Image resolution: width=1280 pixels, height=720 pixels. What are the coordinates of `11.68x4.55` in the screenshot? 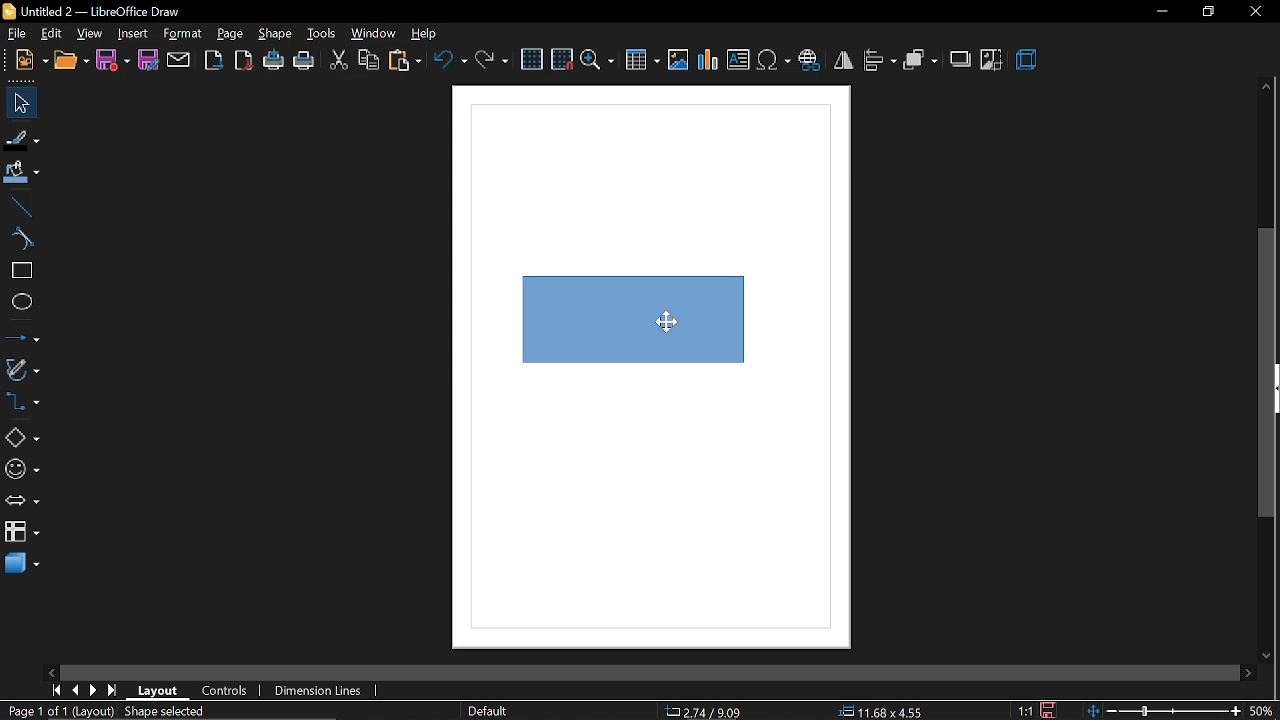 It's located at (884, 712).